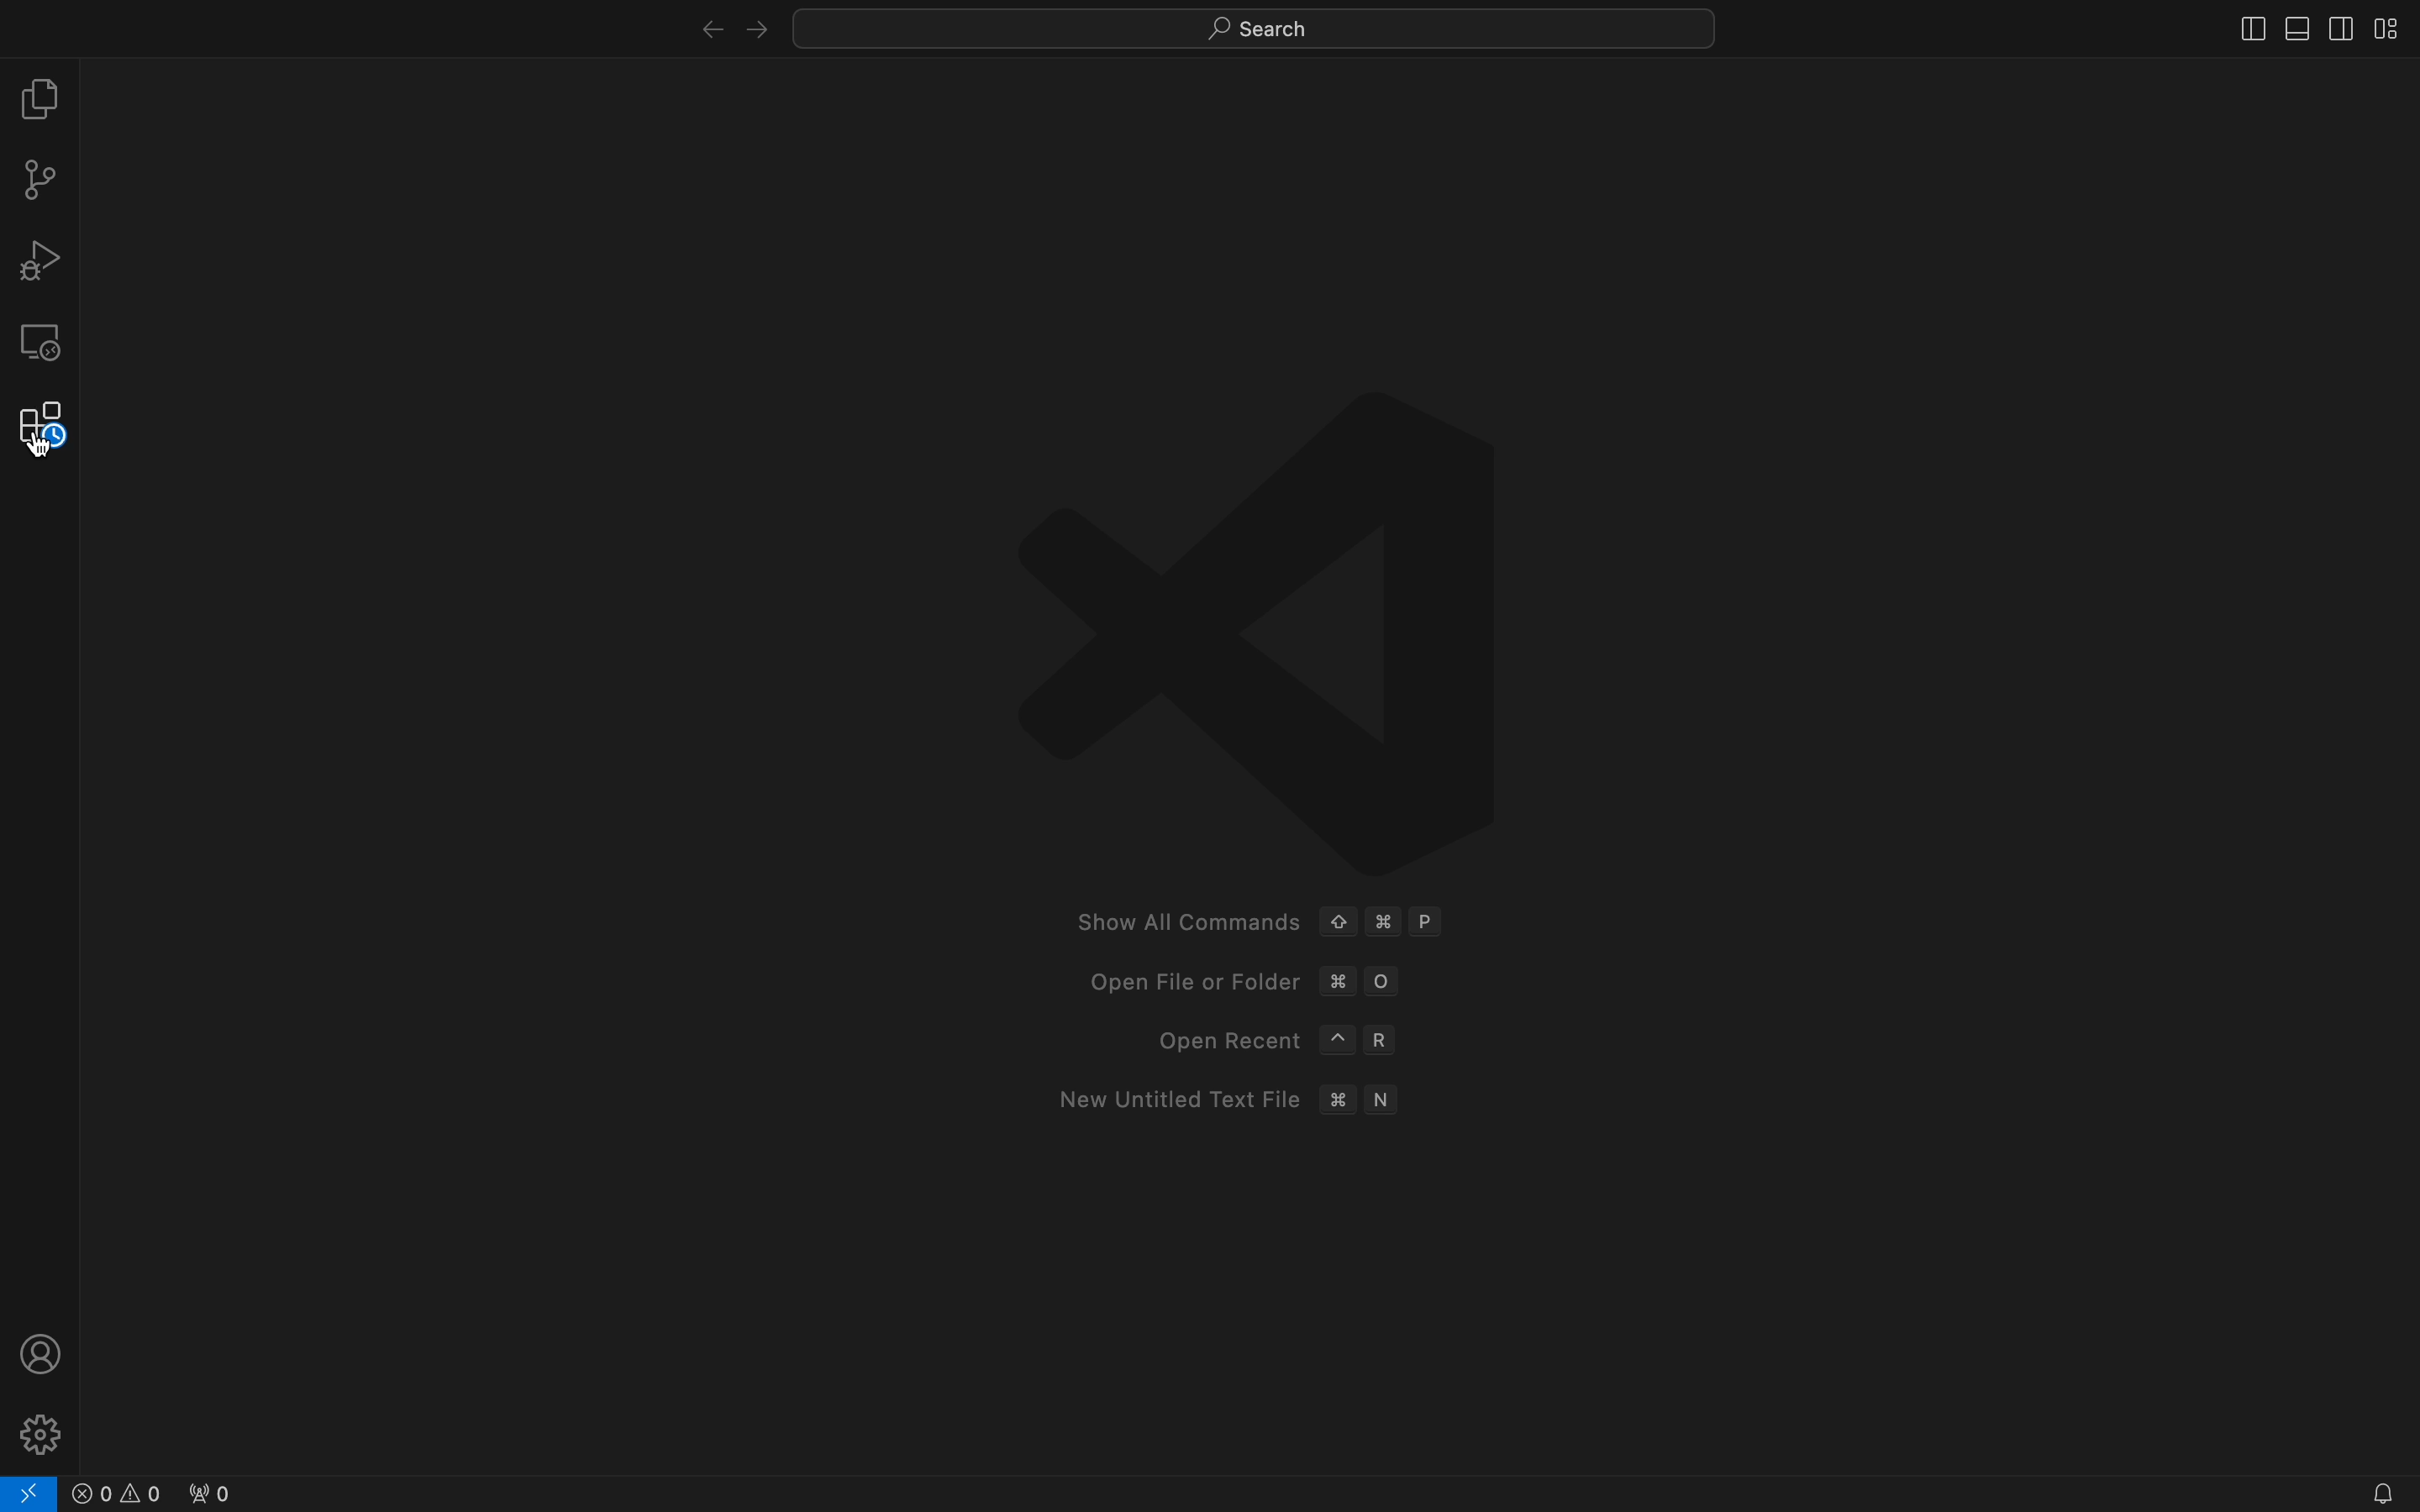 The width and height of the screenshot is (2420, 1512). I want to click on error logs, so click(187, 1490).